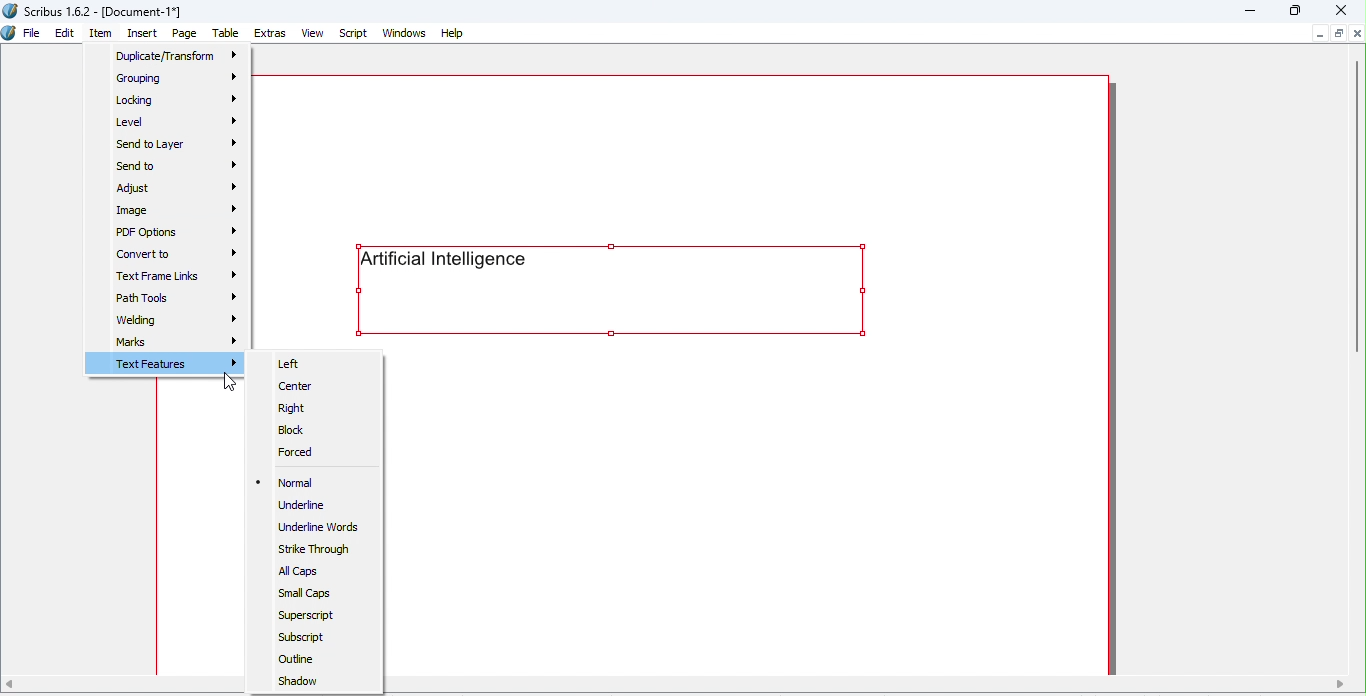 The image size is (1366, 696). I want to click on Page, so click(185, 33).